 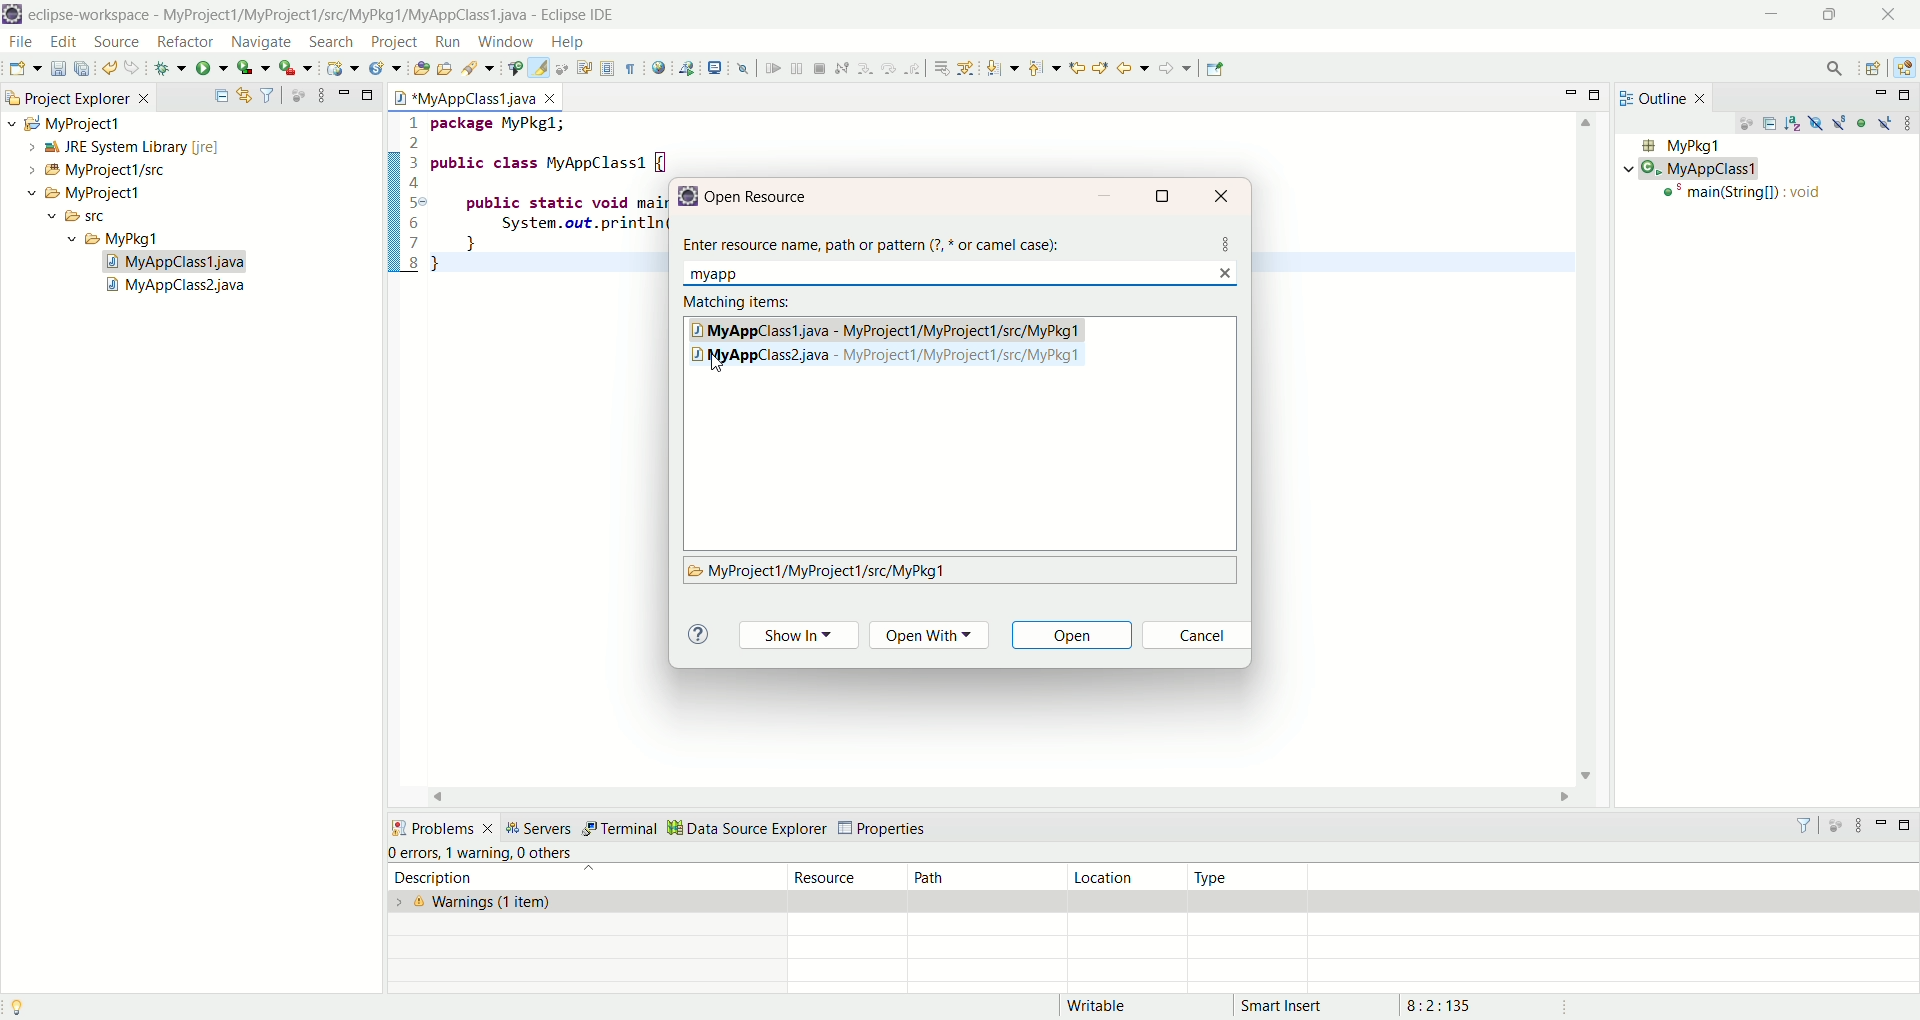 I want to click on redo, so click(x=133, y=68).